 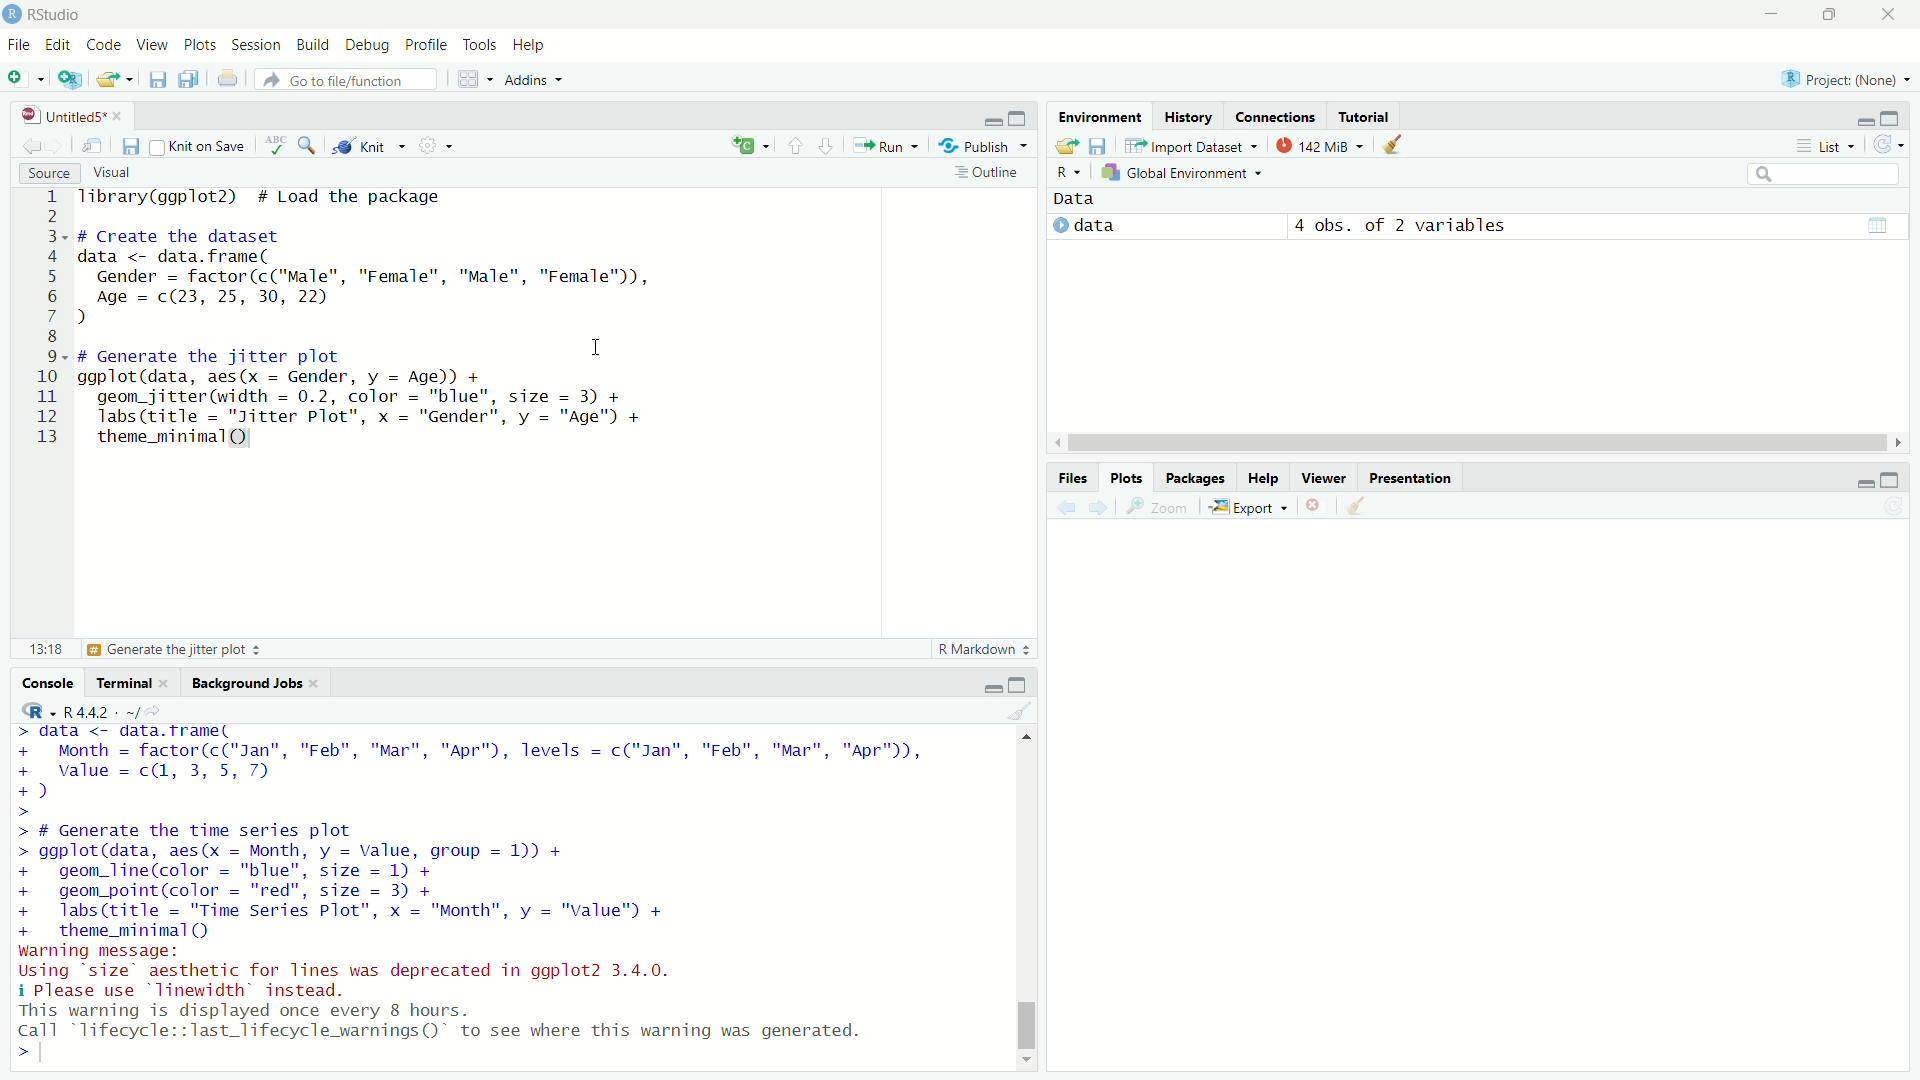 What do you see at coordinates (1400, 223) in the screenshot?
I see `4 obs. of 2 variables` at bounding box center [1400, 223].